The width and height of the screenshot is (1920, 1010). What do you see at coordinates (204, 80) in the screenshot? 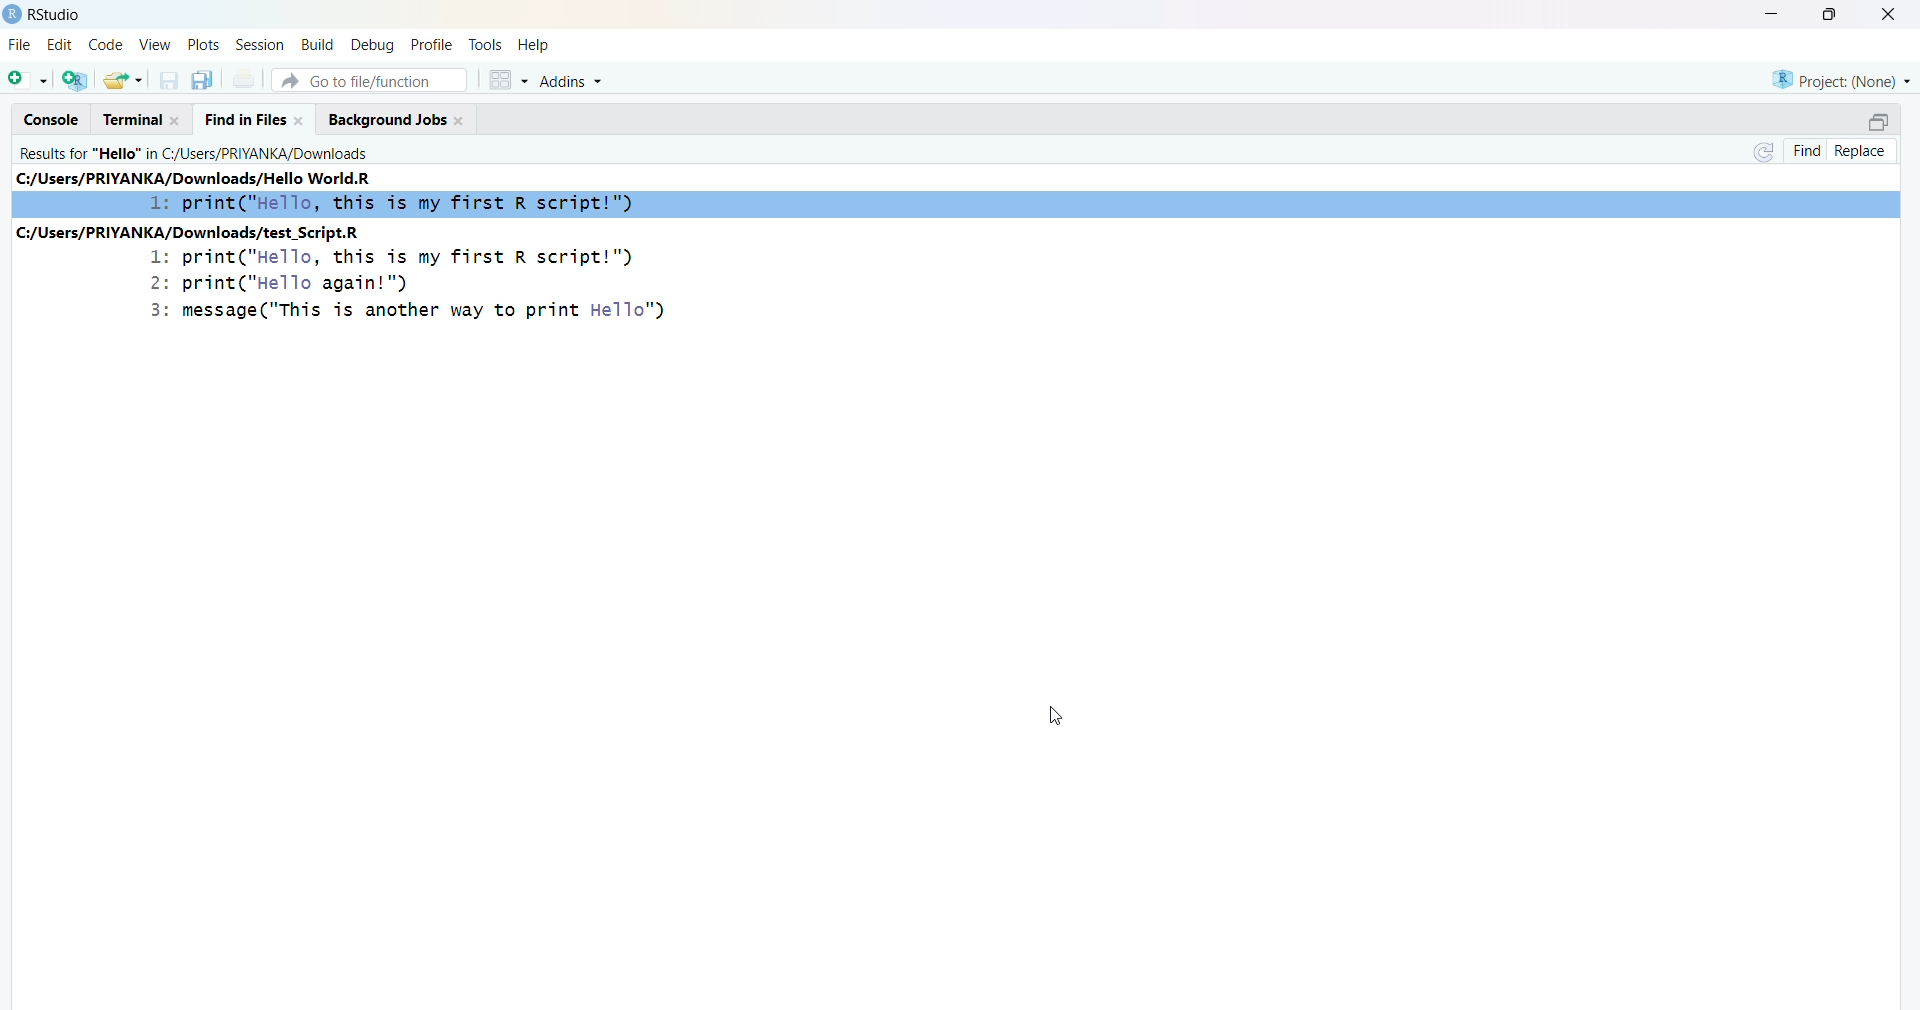
I see `duplicate` at bounding box center [204, 80].